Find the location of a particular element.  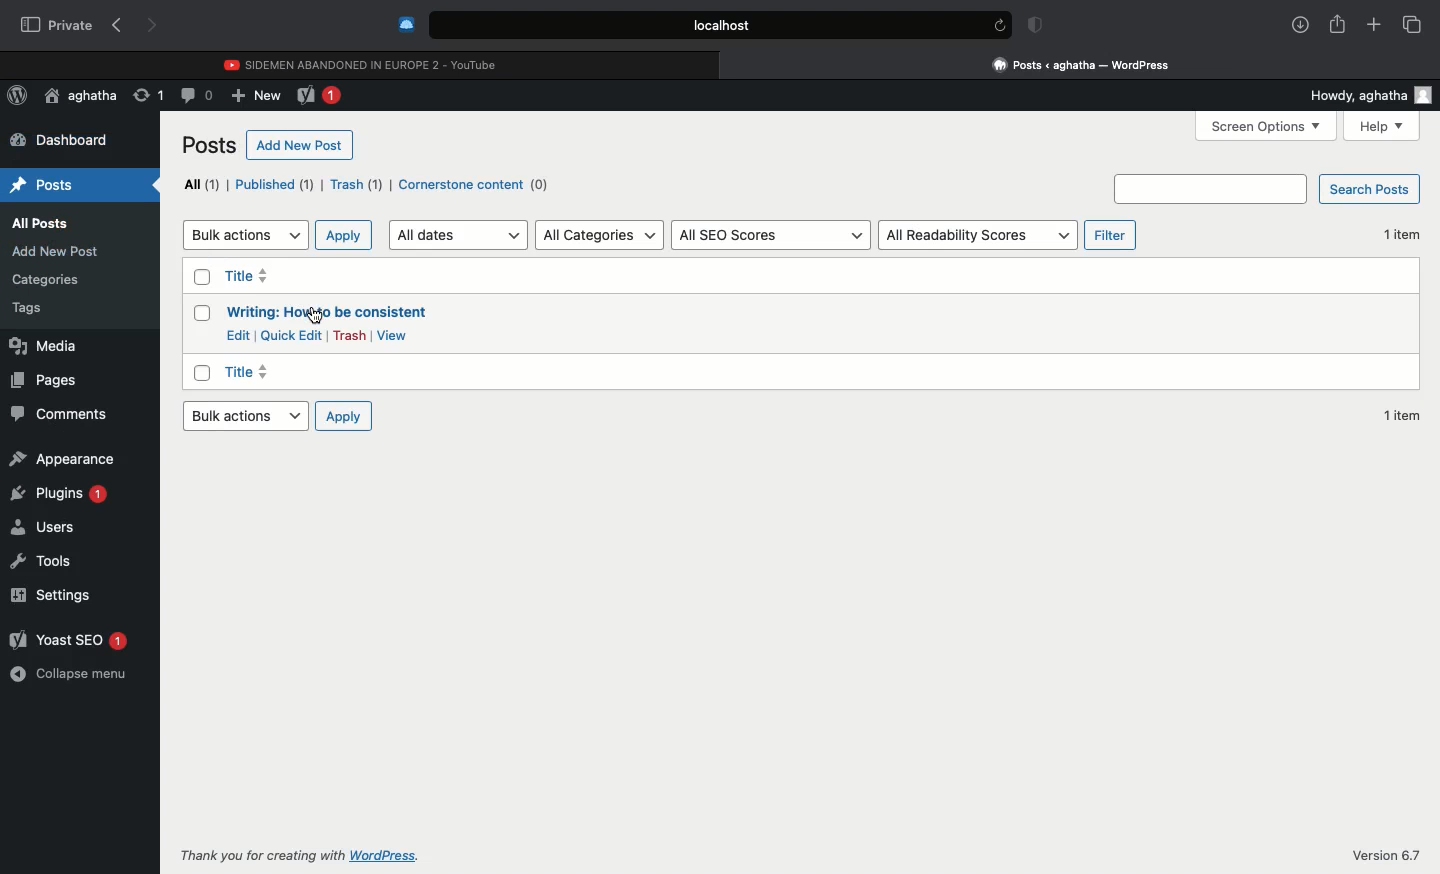

tags is located at coordinates (42, 308).